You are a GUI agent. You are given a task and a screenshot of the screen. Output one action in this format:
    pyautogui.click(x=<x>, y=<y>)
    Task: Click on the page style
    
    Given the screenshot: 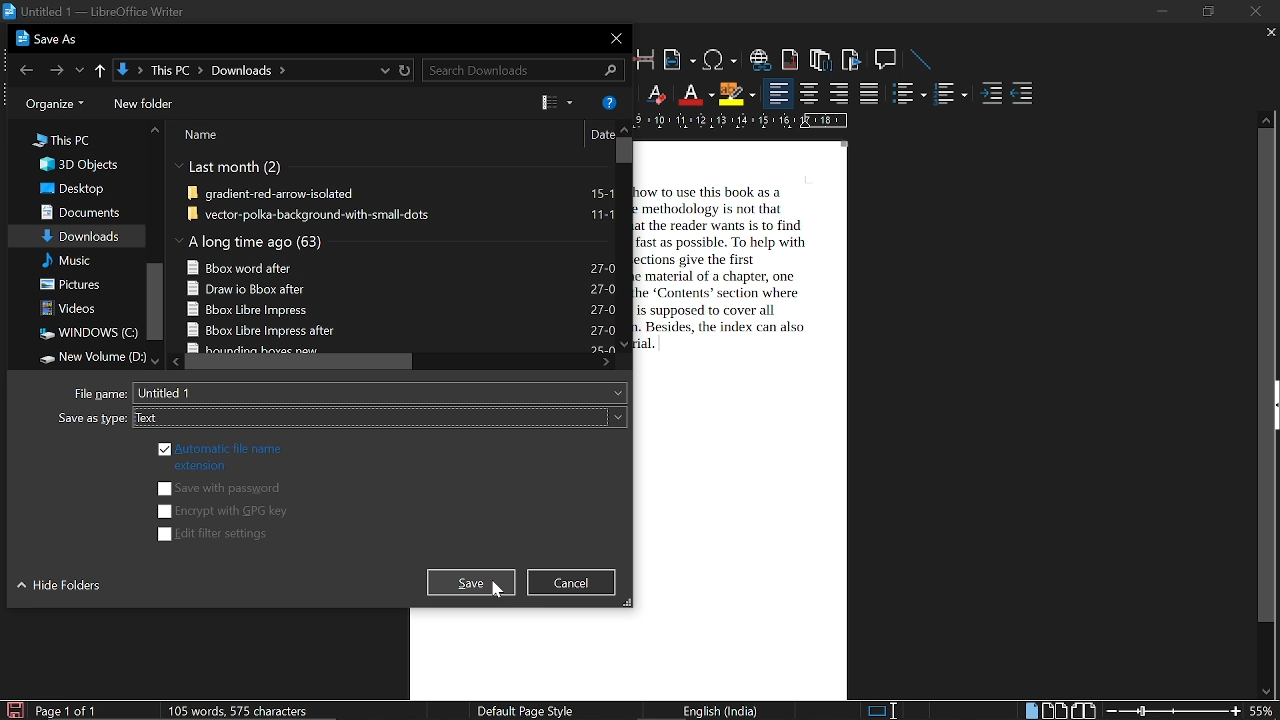 What is the action you would take?
    pyautogui.click(x=522, y=710)
    